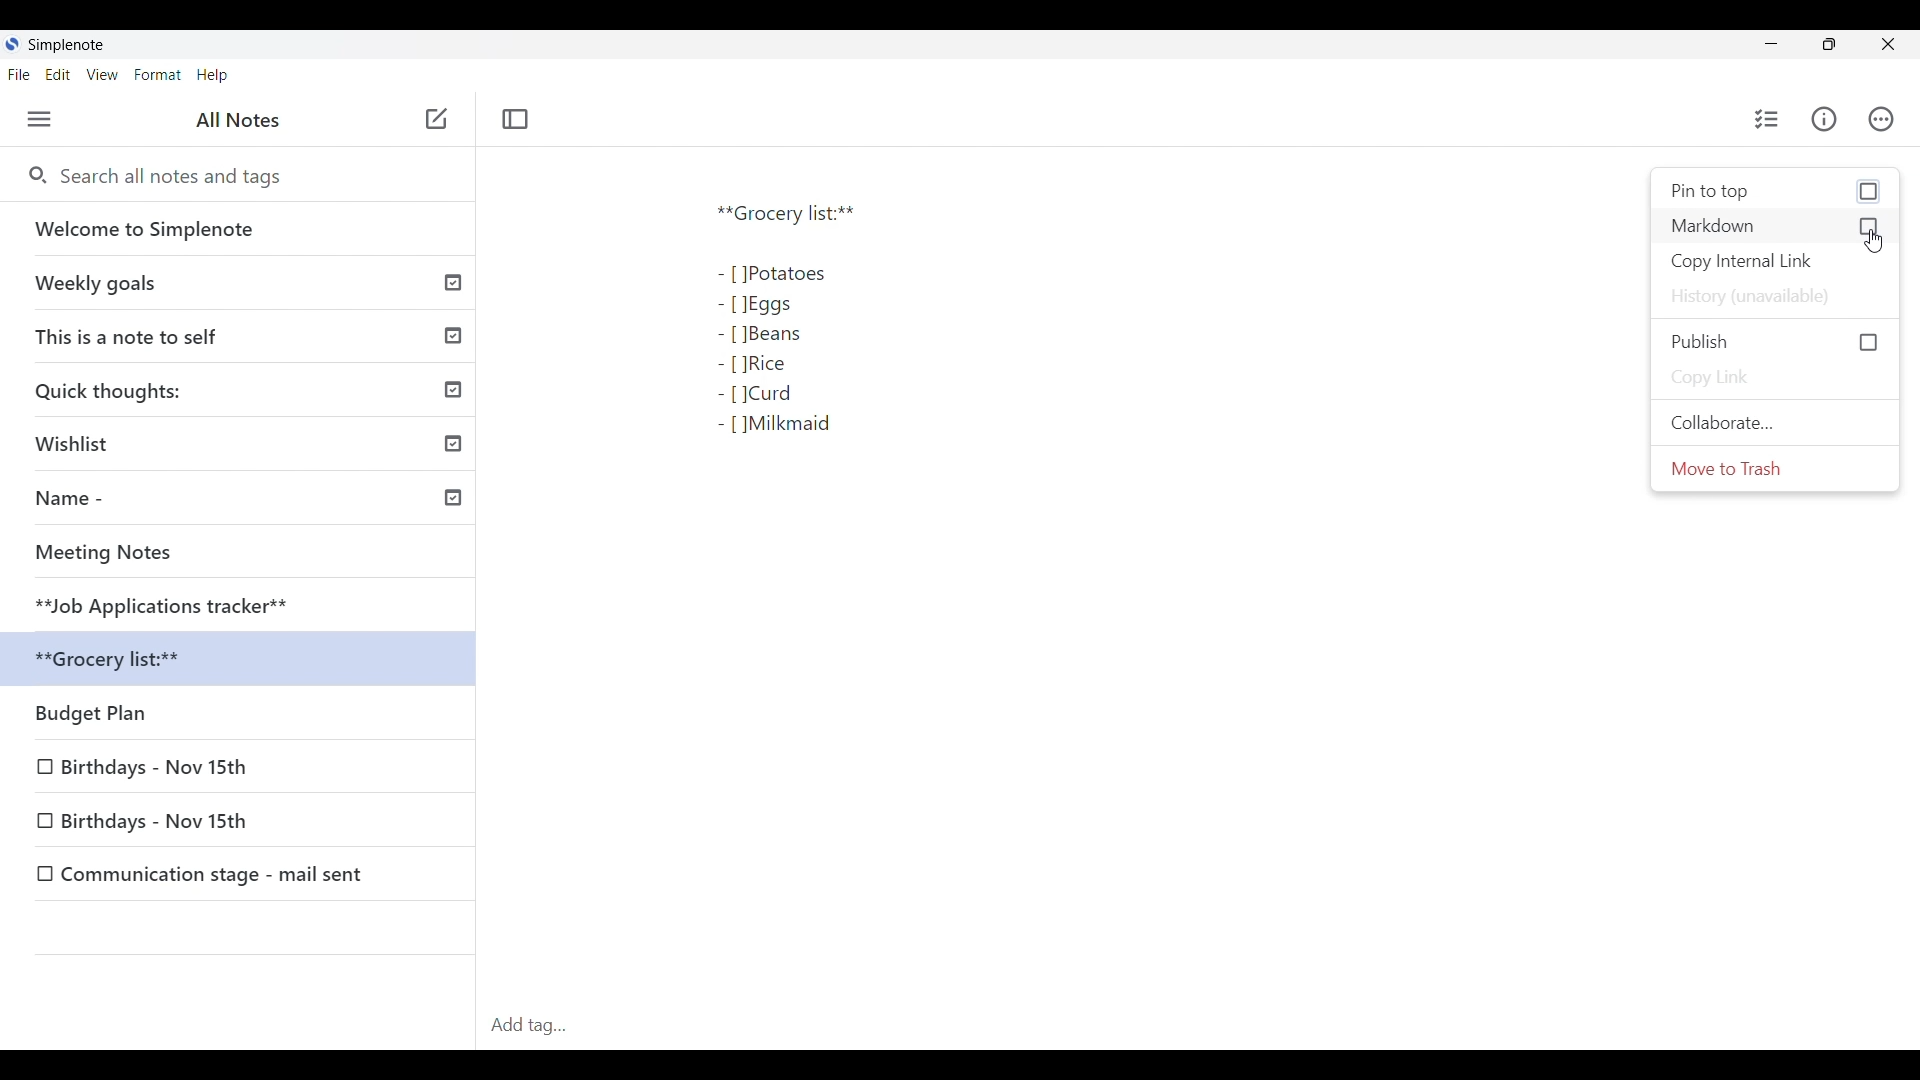  I want to click on Edit, so click(58, 75).